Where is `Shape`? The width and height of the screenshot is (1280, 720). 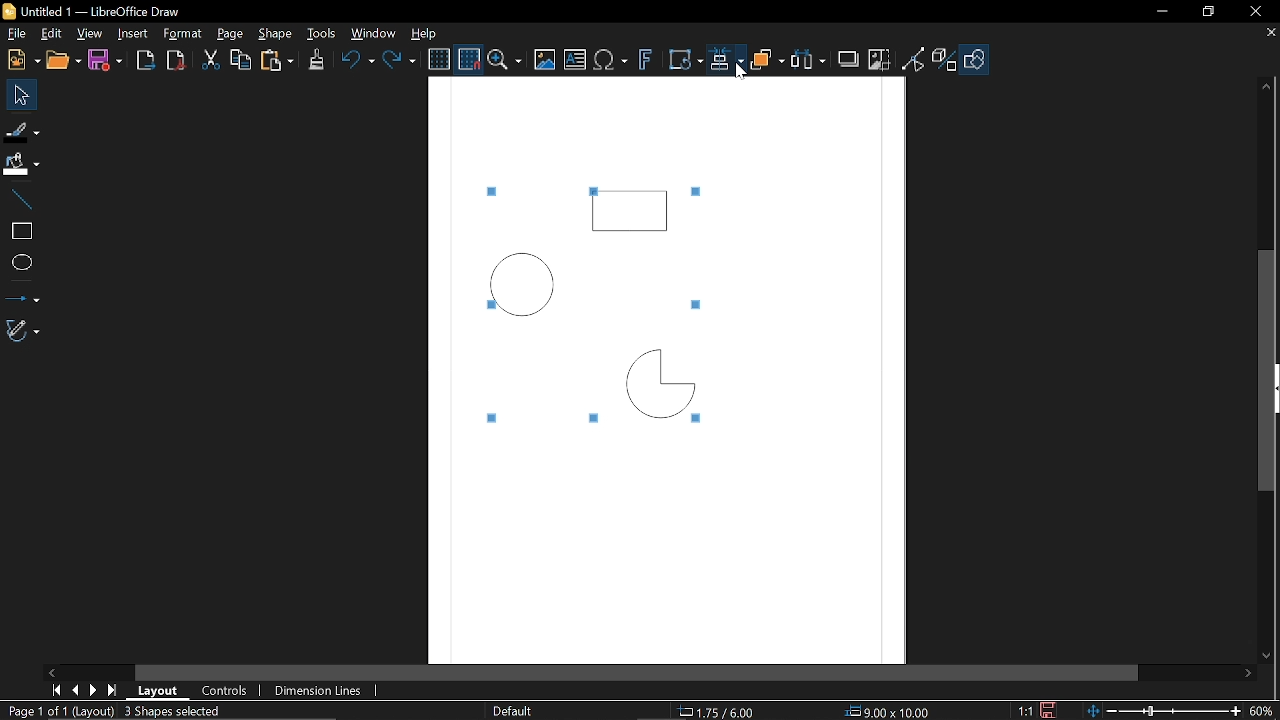
Shape is located at coordinates (274, 35).